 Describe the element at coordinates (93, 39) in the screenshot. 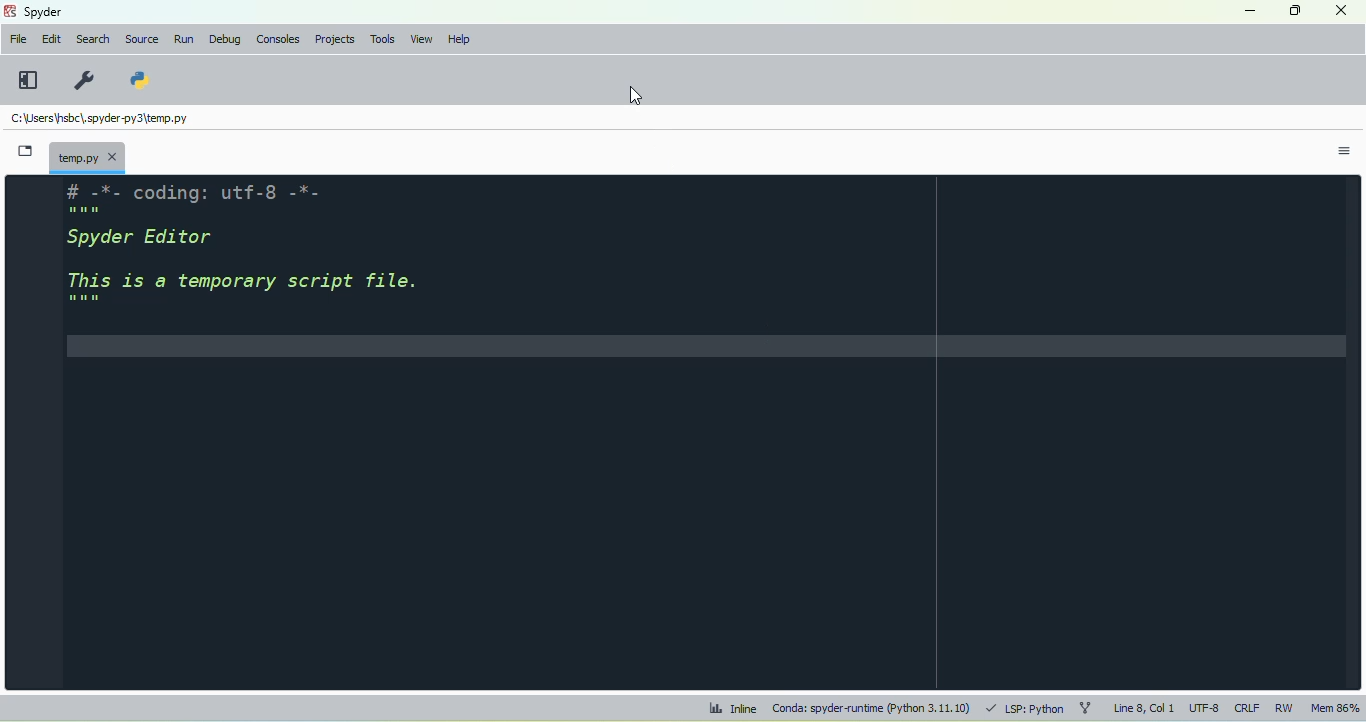

I see `search` at that location.